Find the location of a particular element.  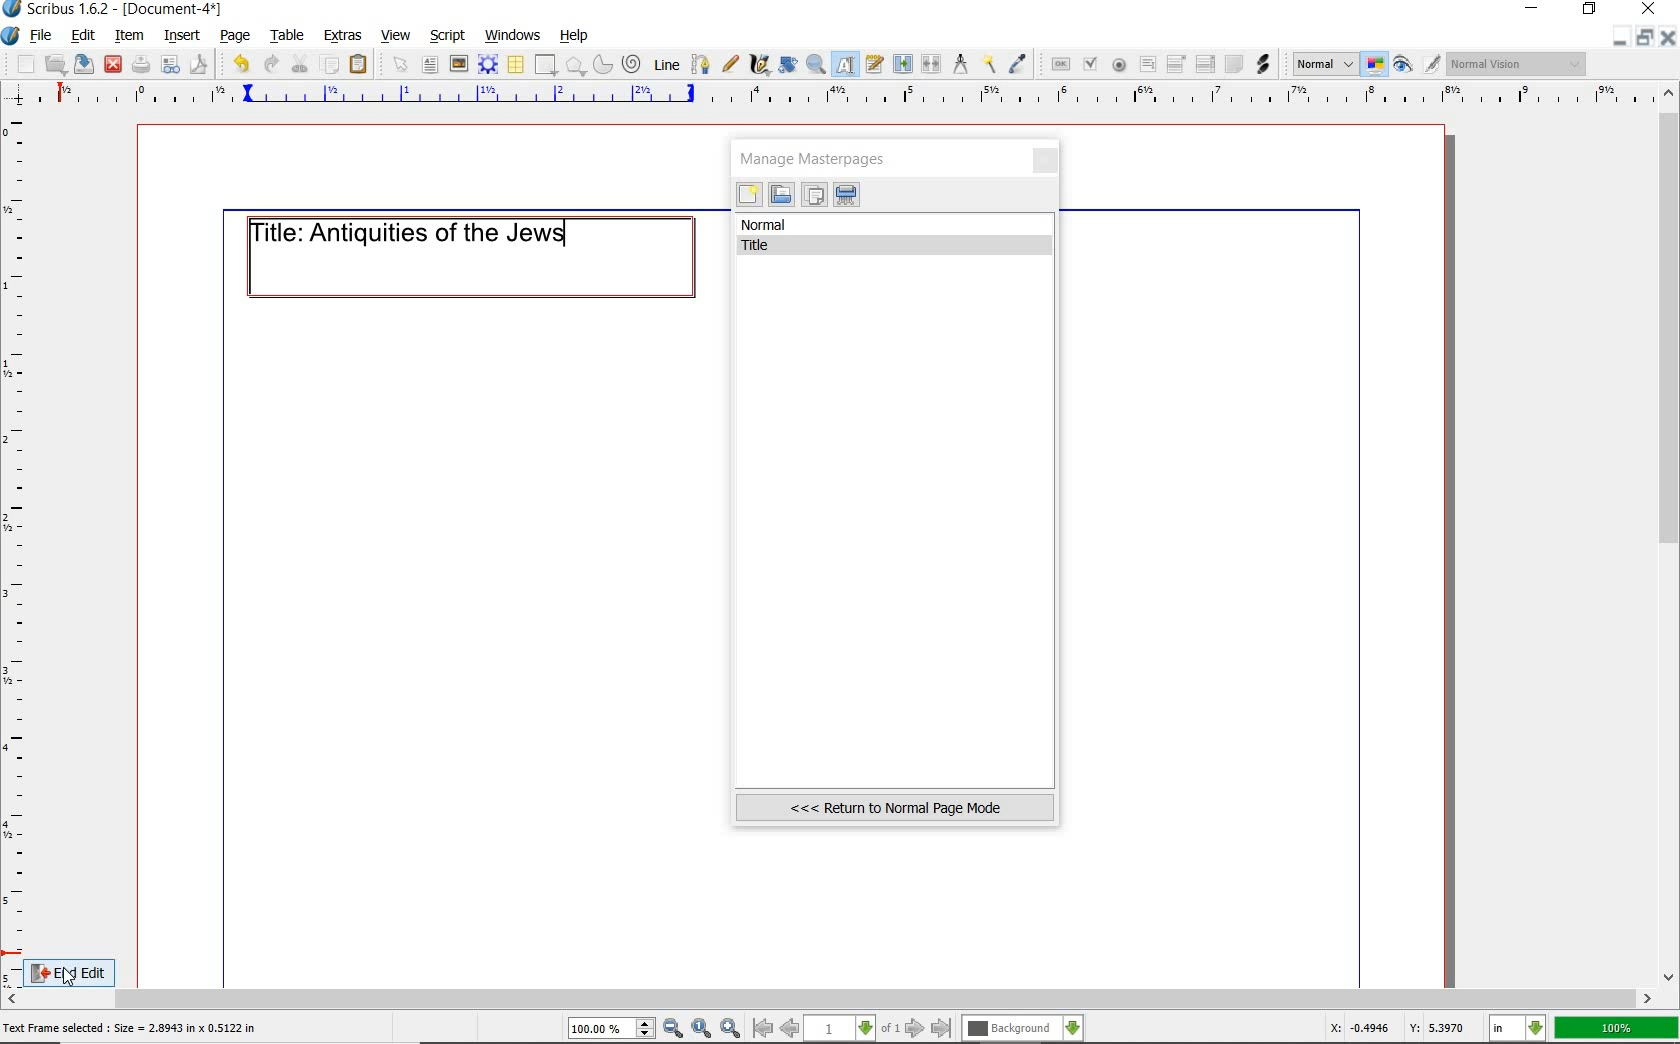

image frame is located at coordinates (459, 64).